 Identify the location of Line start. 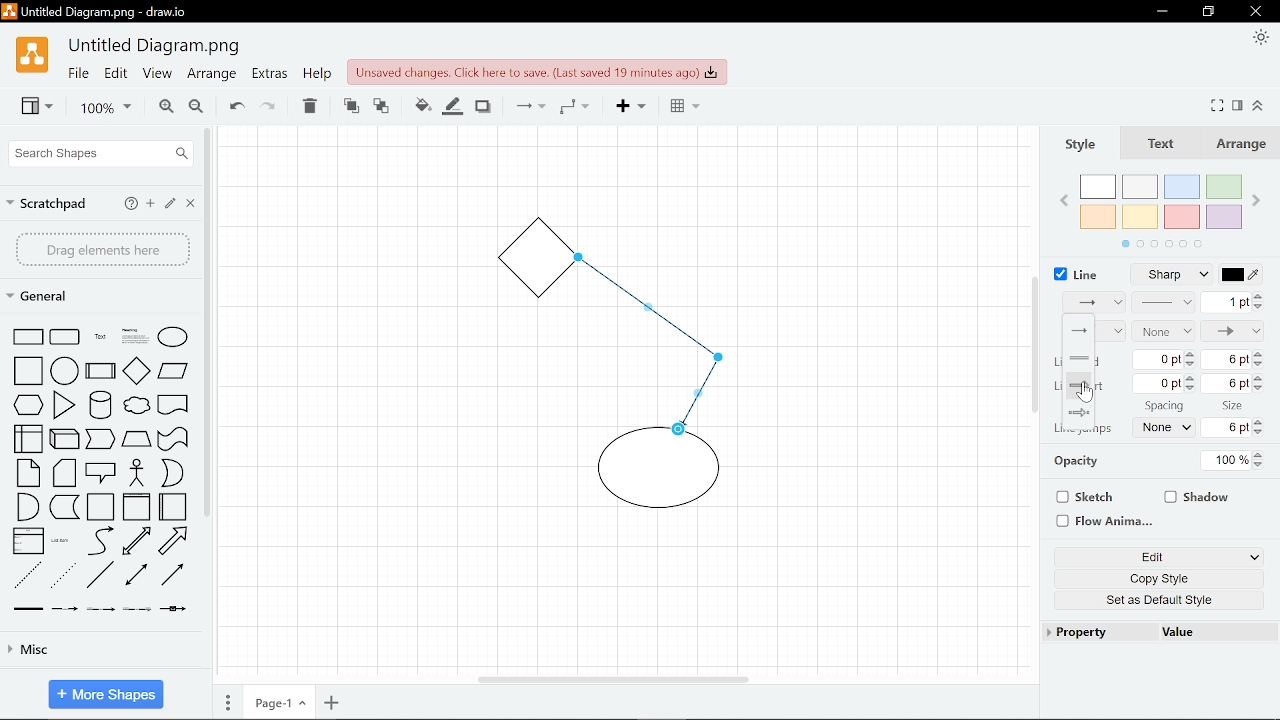
(1164, 331).